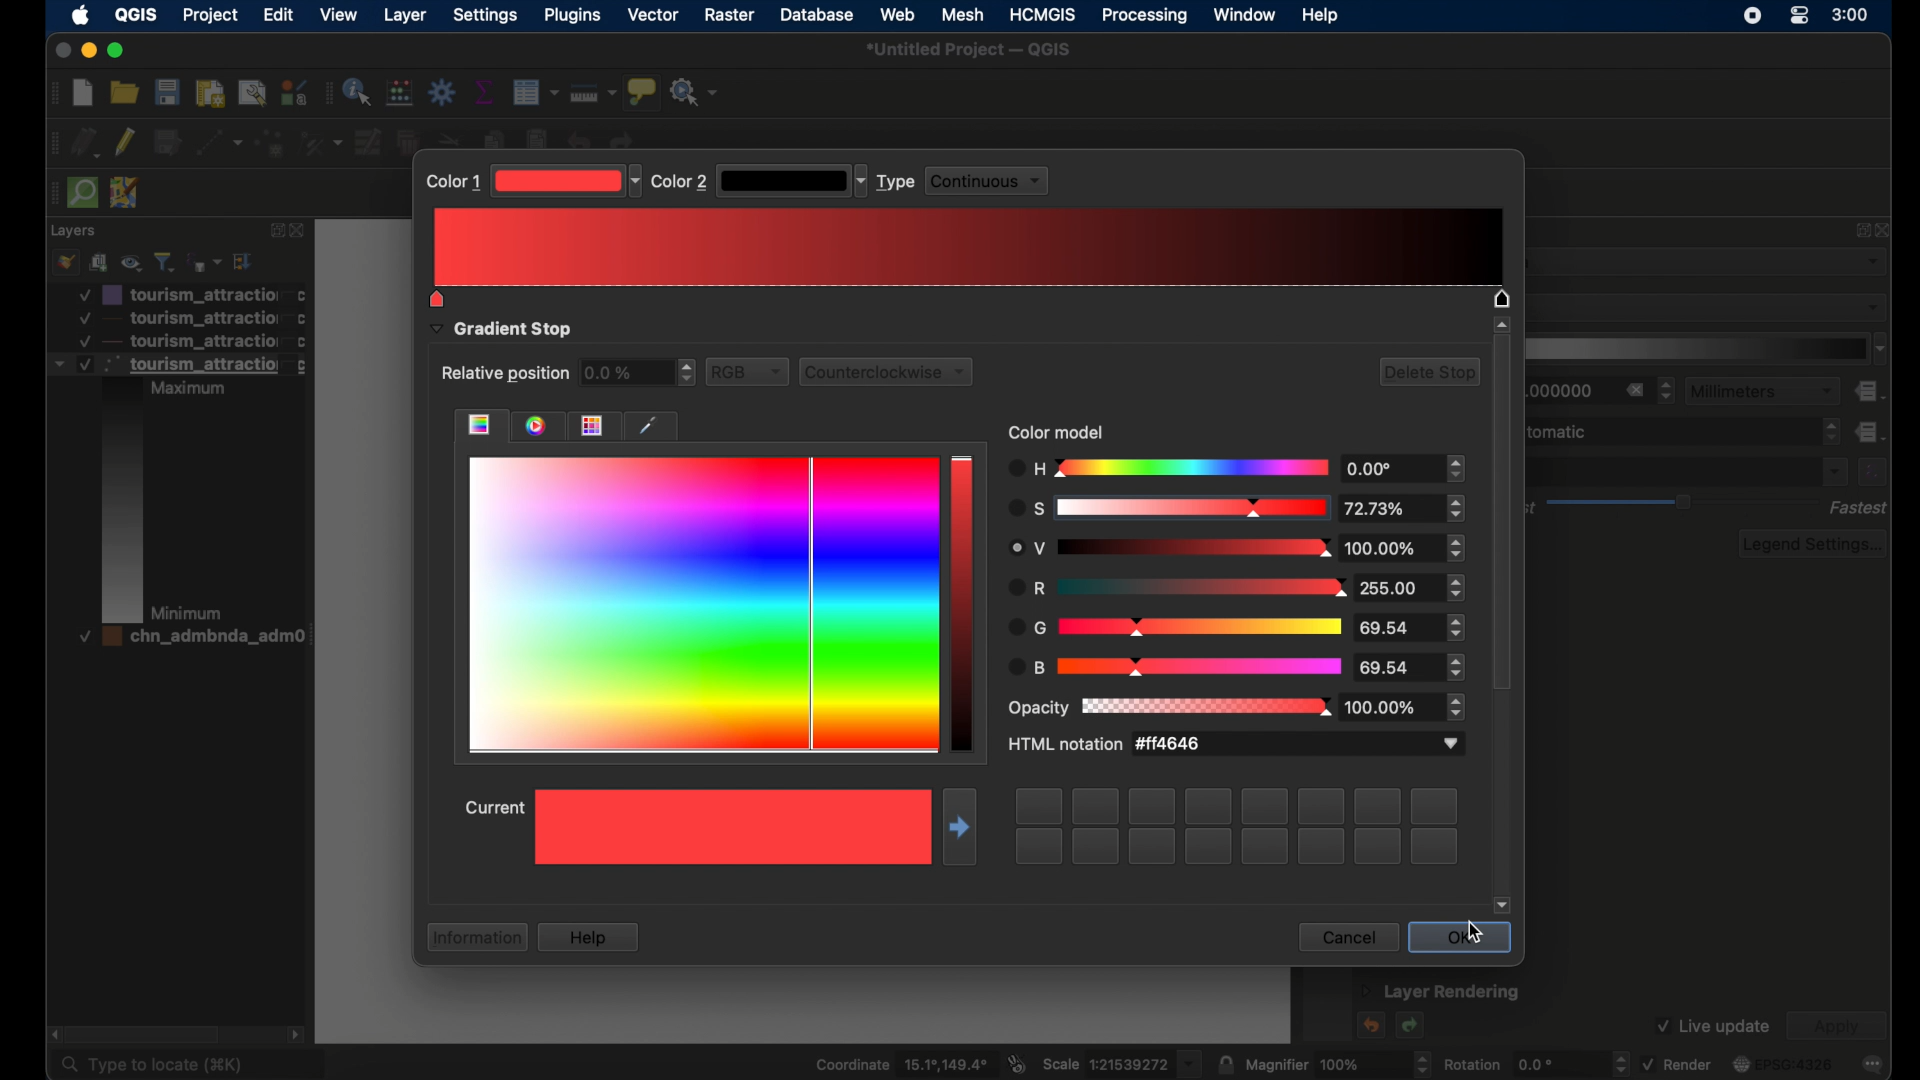 The image size is (1920, 1080). Describe the element at coordinates (537, 92) in the screenshot. I see `open attribute table` at that location.